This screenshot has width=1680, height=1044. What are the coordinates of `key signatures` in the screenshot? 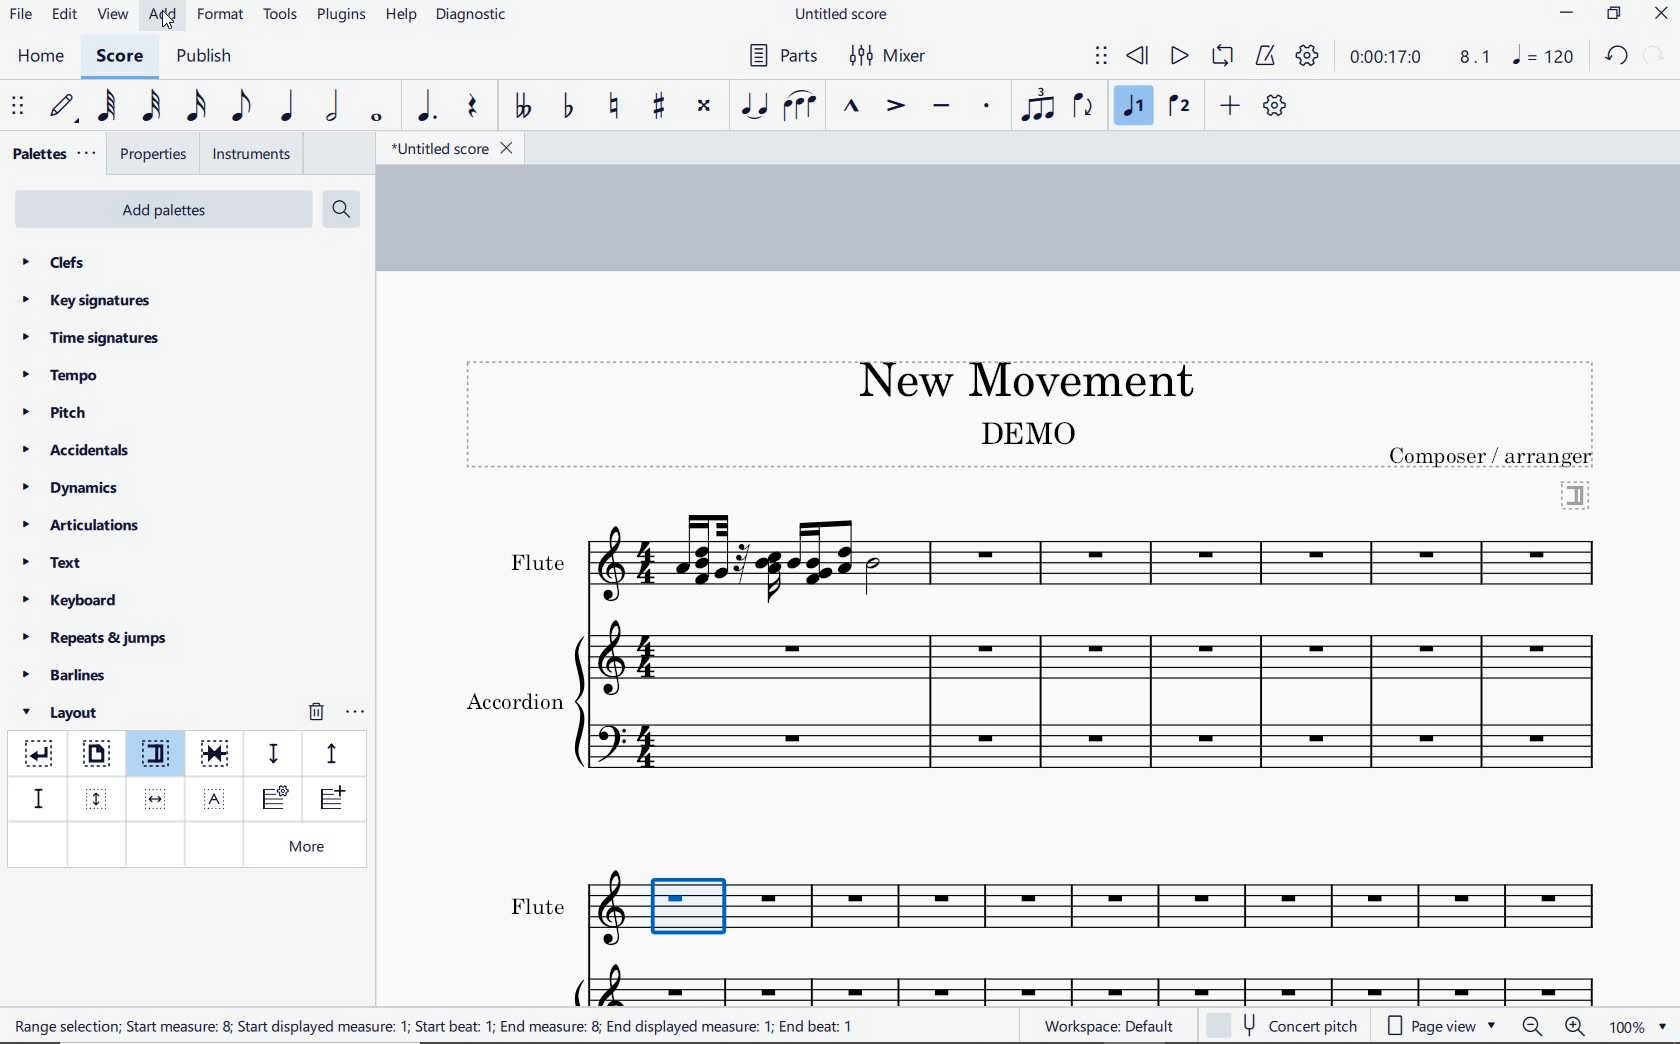 It's located at (85, 300).